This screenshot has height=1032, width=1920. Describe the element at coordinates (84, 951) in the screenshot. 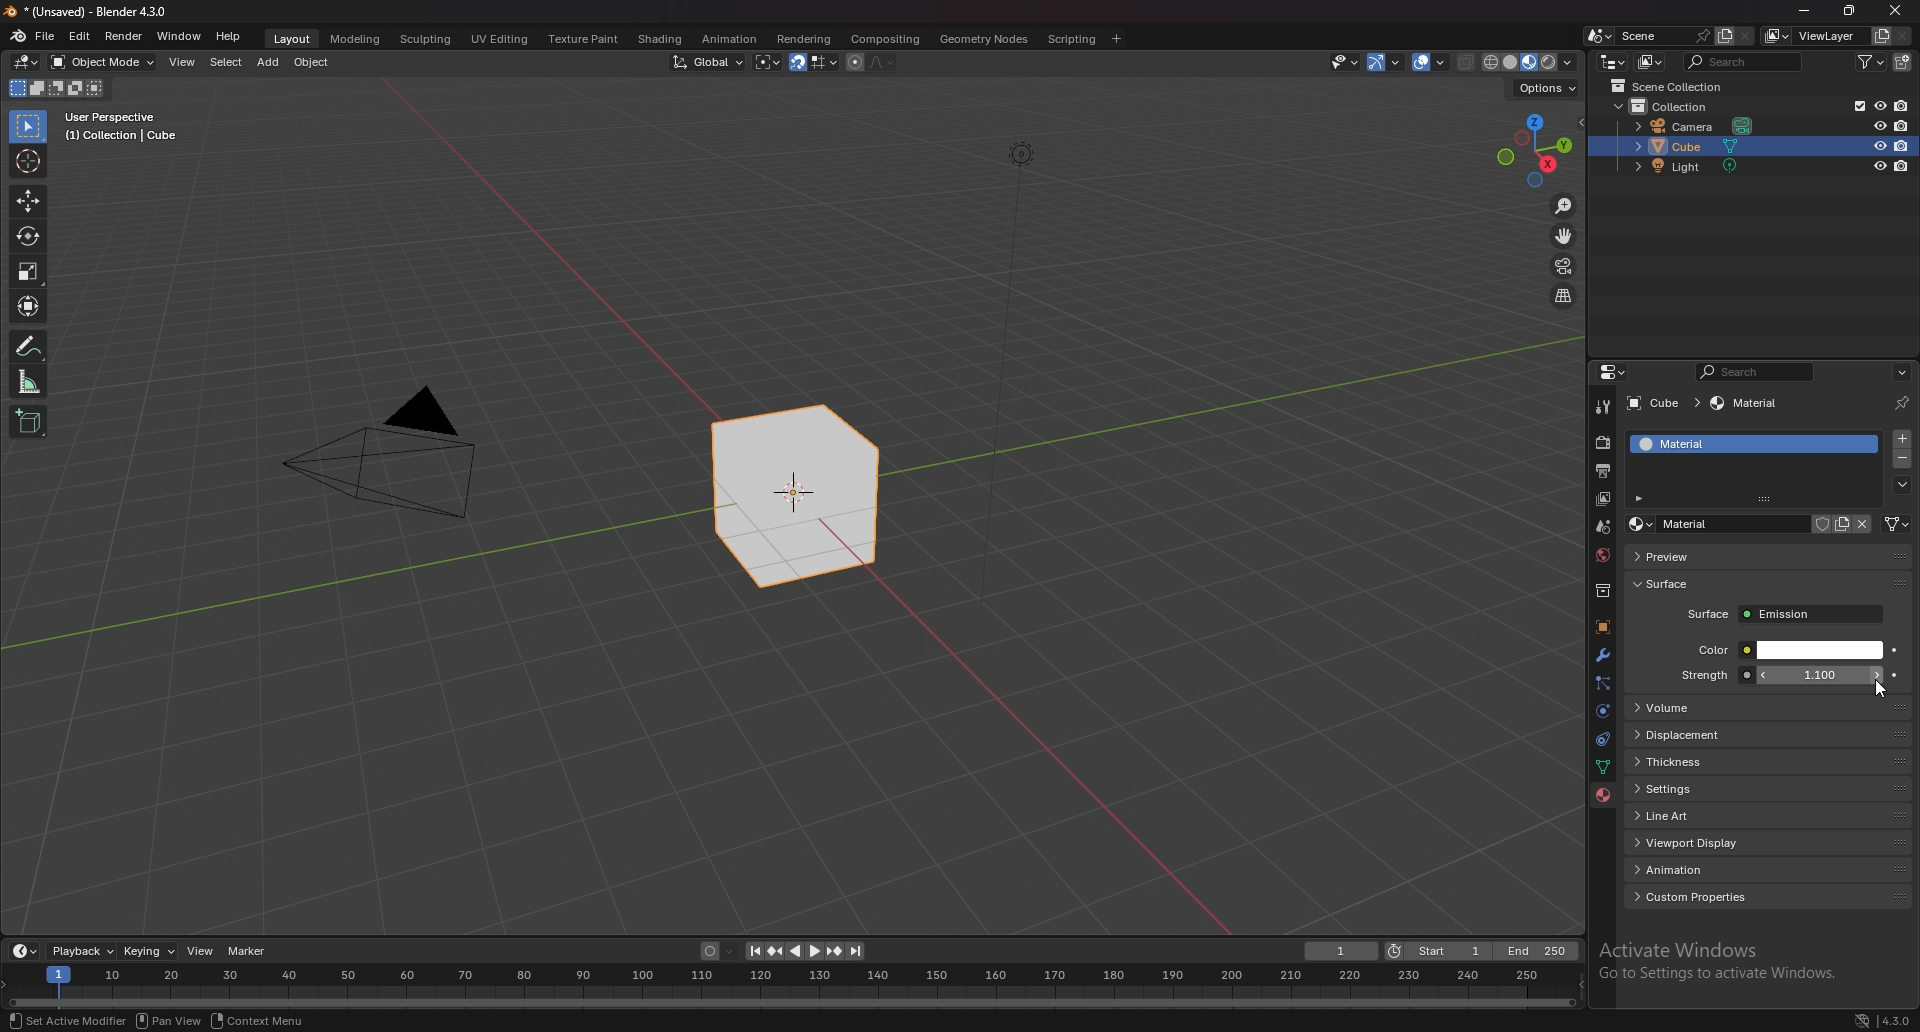

I see `playback` at that location.